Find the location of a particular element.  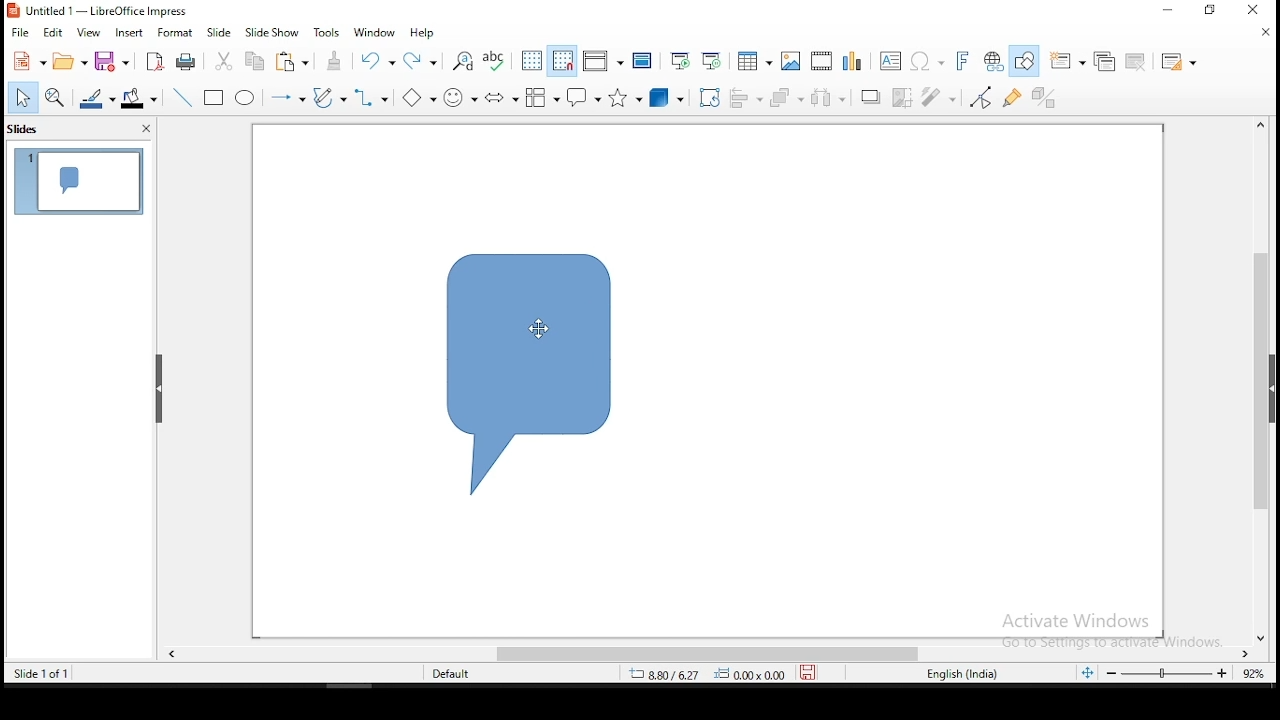

cut is located at coordinates (223, 61).